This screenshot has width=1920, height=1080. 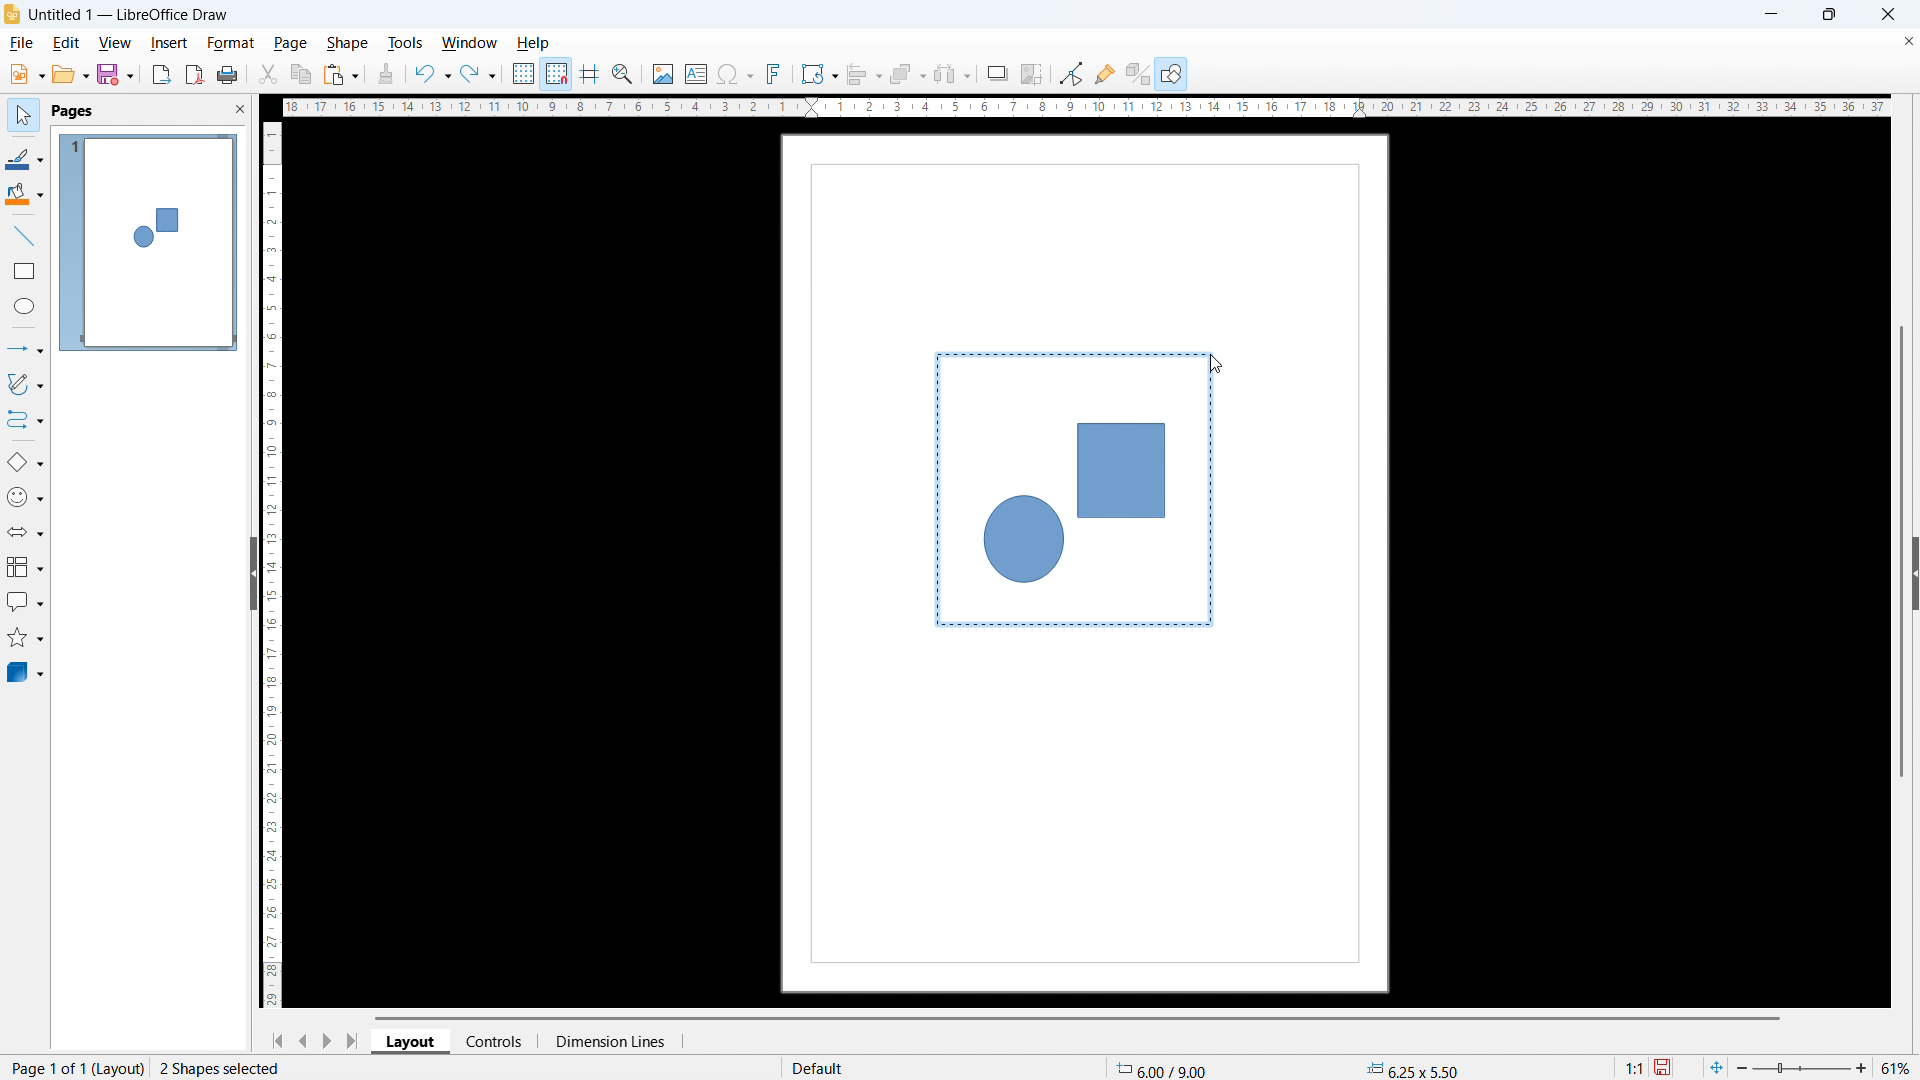 I want to click on layout, so click(x=412, y=1042).